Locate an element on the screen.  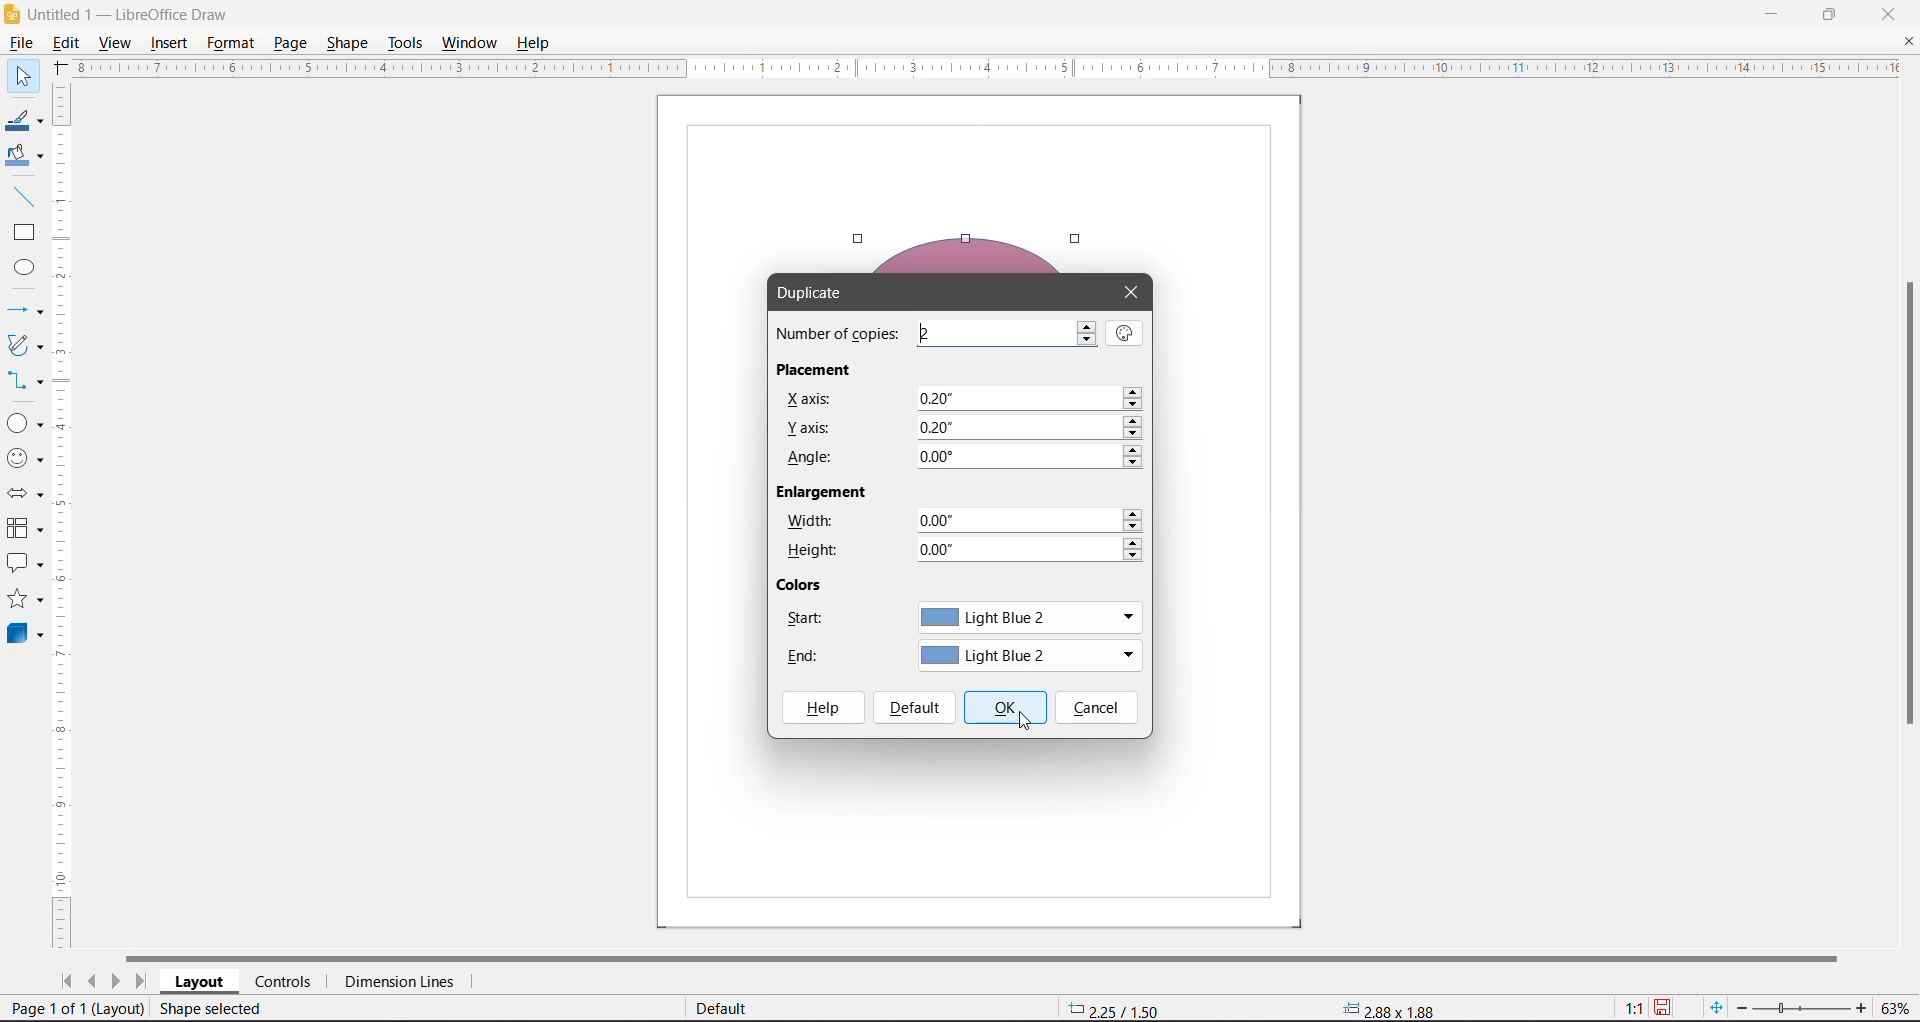
Horizontal Ruler is located at coordinates (981, 69).